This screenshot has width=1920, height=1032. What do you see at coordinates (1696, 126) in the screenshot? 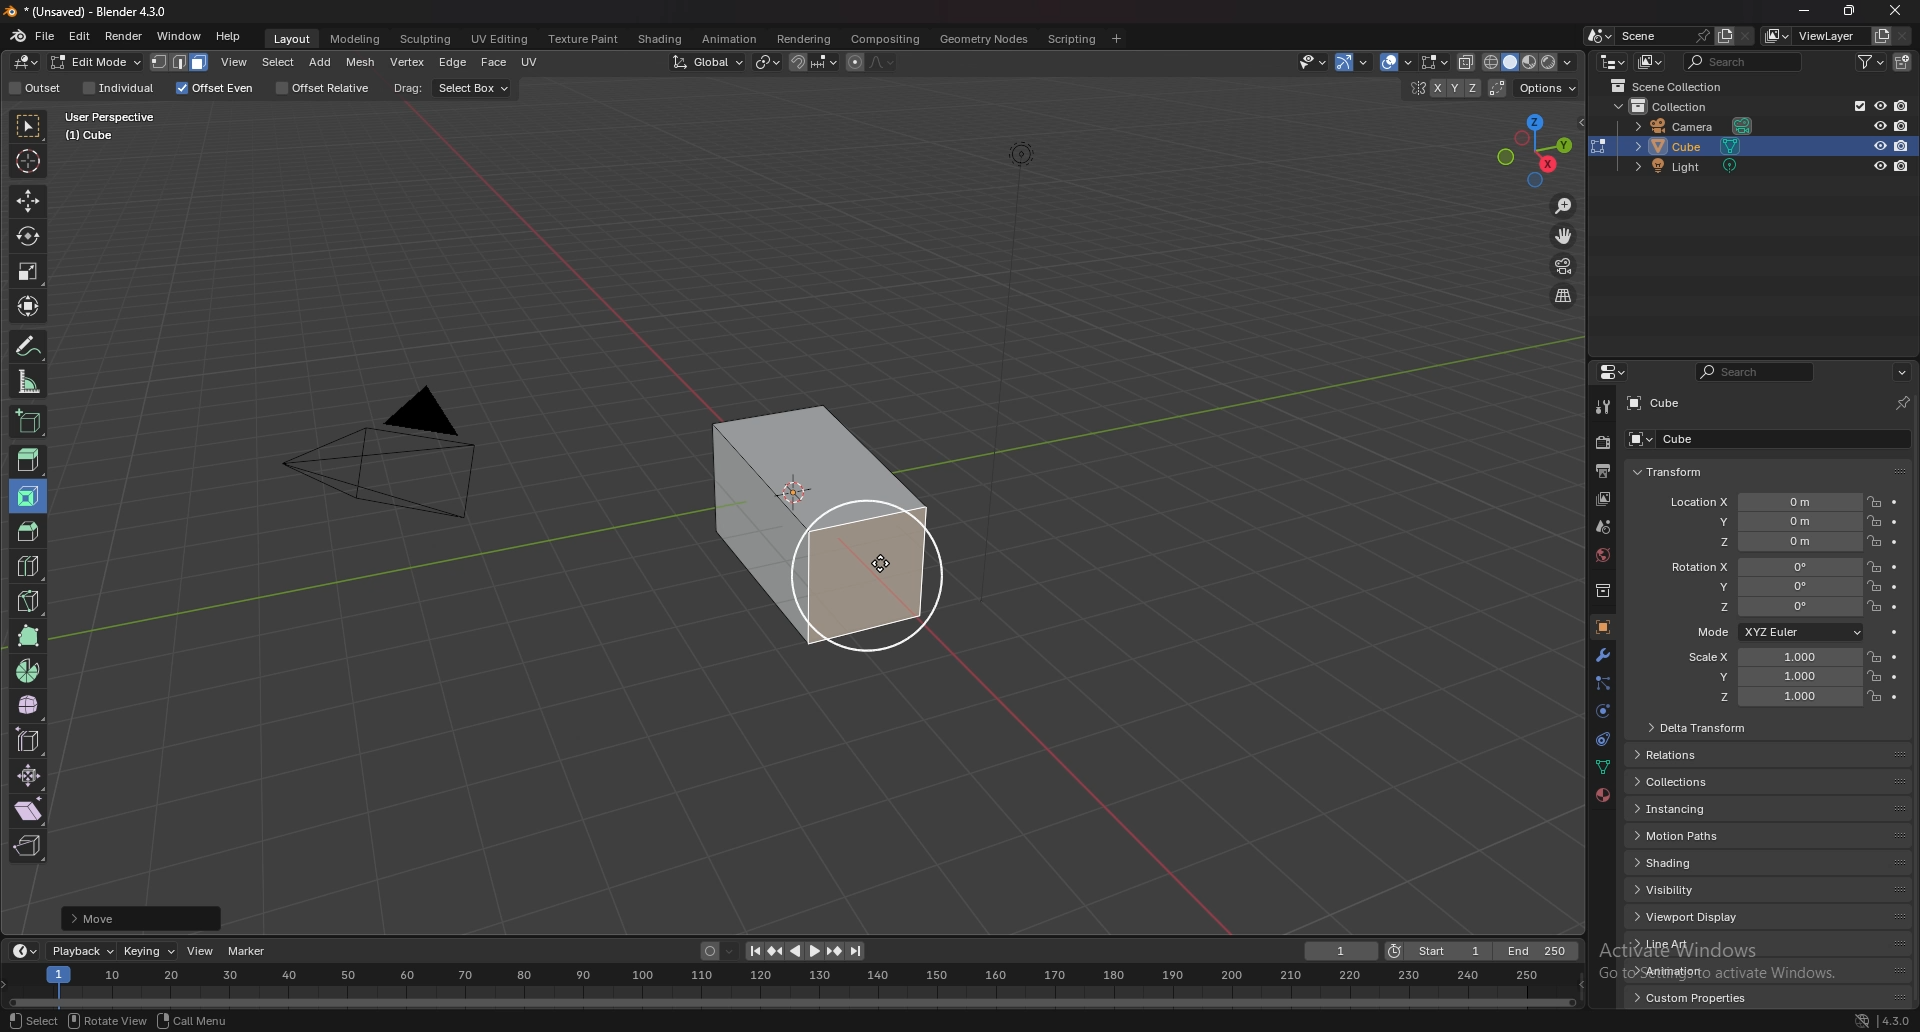
I see `camera` at bounding box center [1696, 126].